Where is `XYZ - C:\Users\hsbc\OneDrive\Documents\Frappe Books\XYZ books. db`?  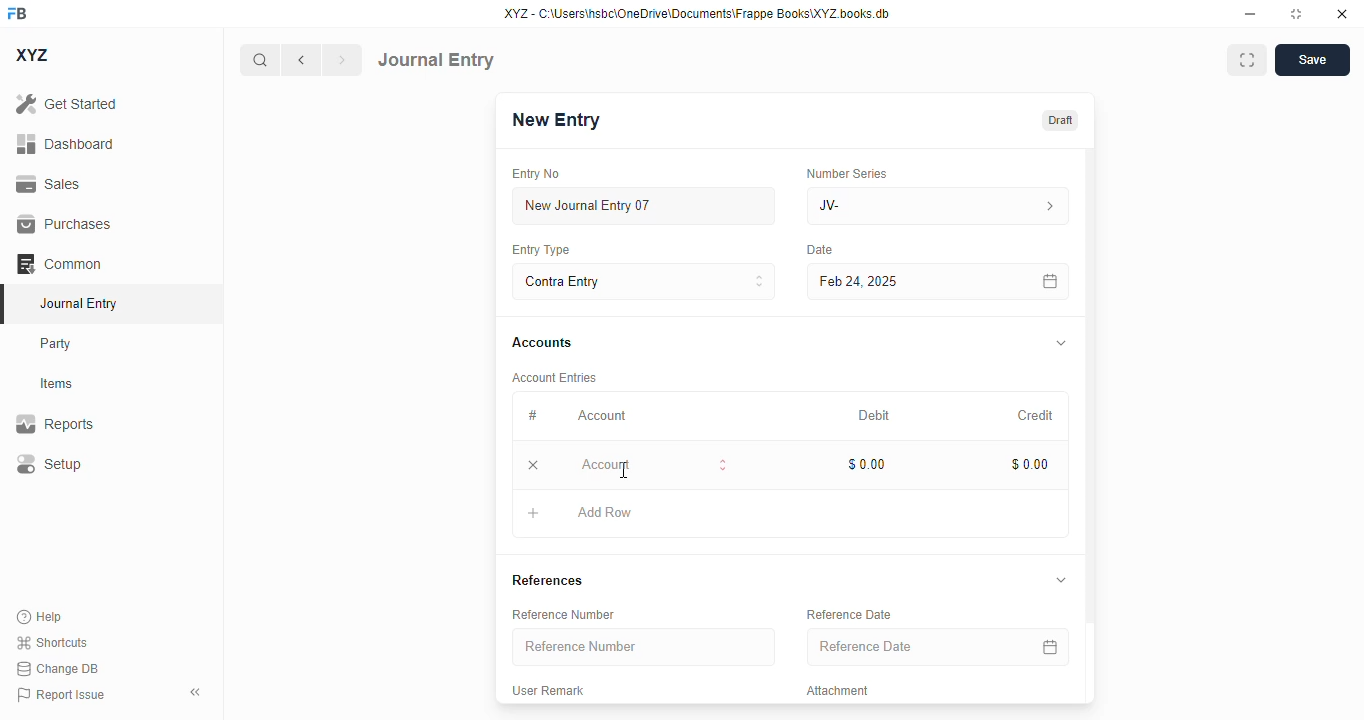 XYZ - C:\Users\hsbc\OneDrive\Documents\Frappe Books\XYZ books. db is located at coordinates (697, 14).